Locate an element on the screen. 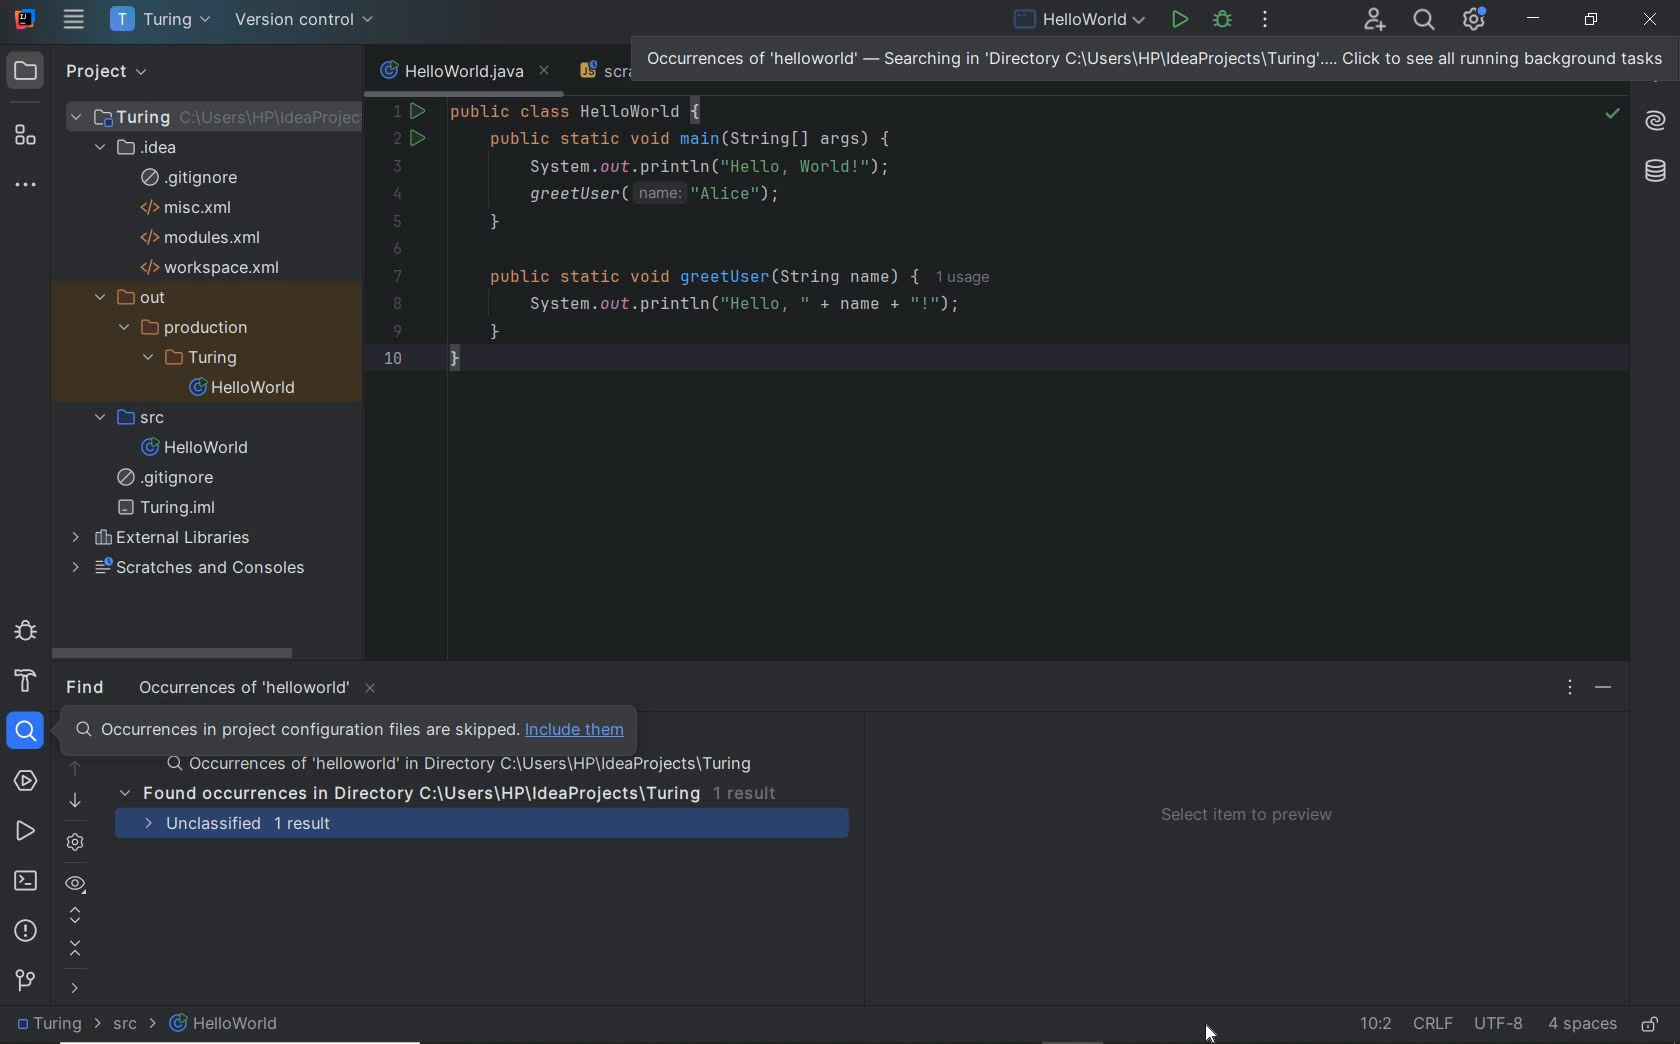  SRC is located at coordinates (137, 1027).